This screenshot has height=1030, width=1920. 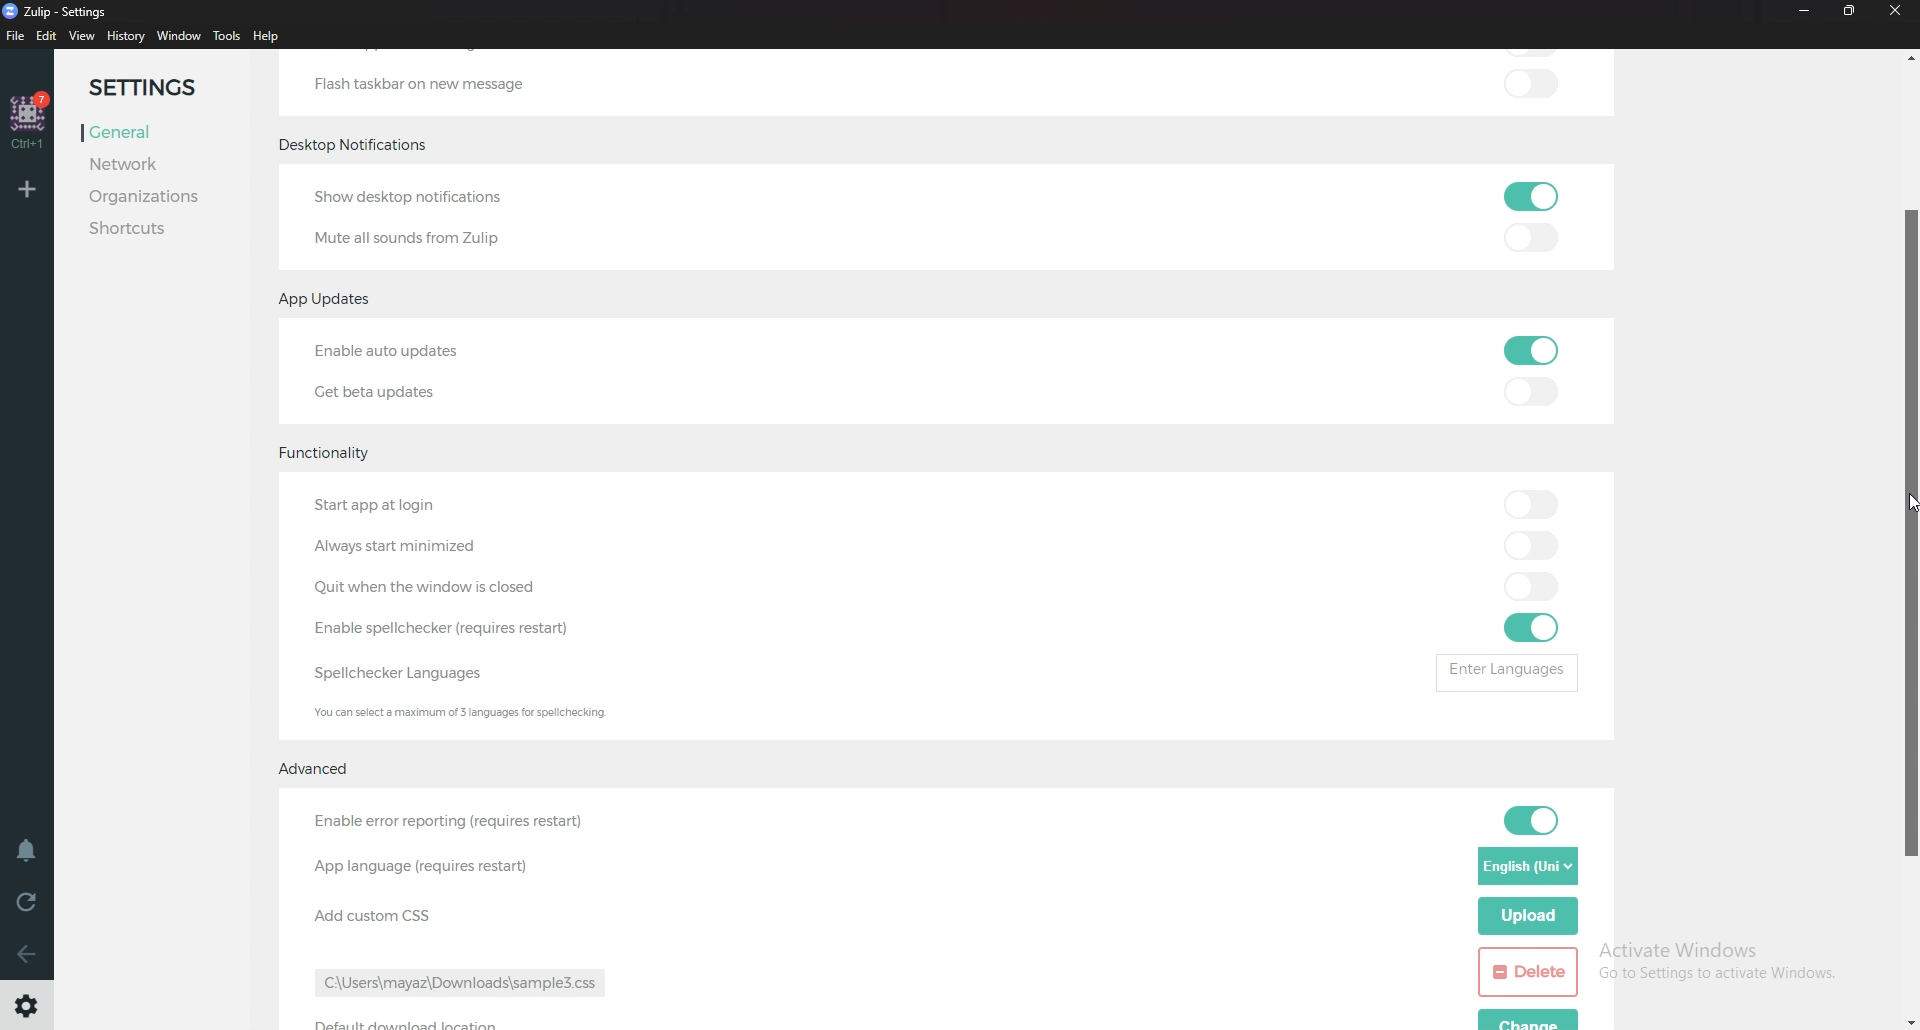 What do you see at coordinates (1527, 973) in the screenshot?
I see `delete` at bounding box center [1527, 973].